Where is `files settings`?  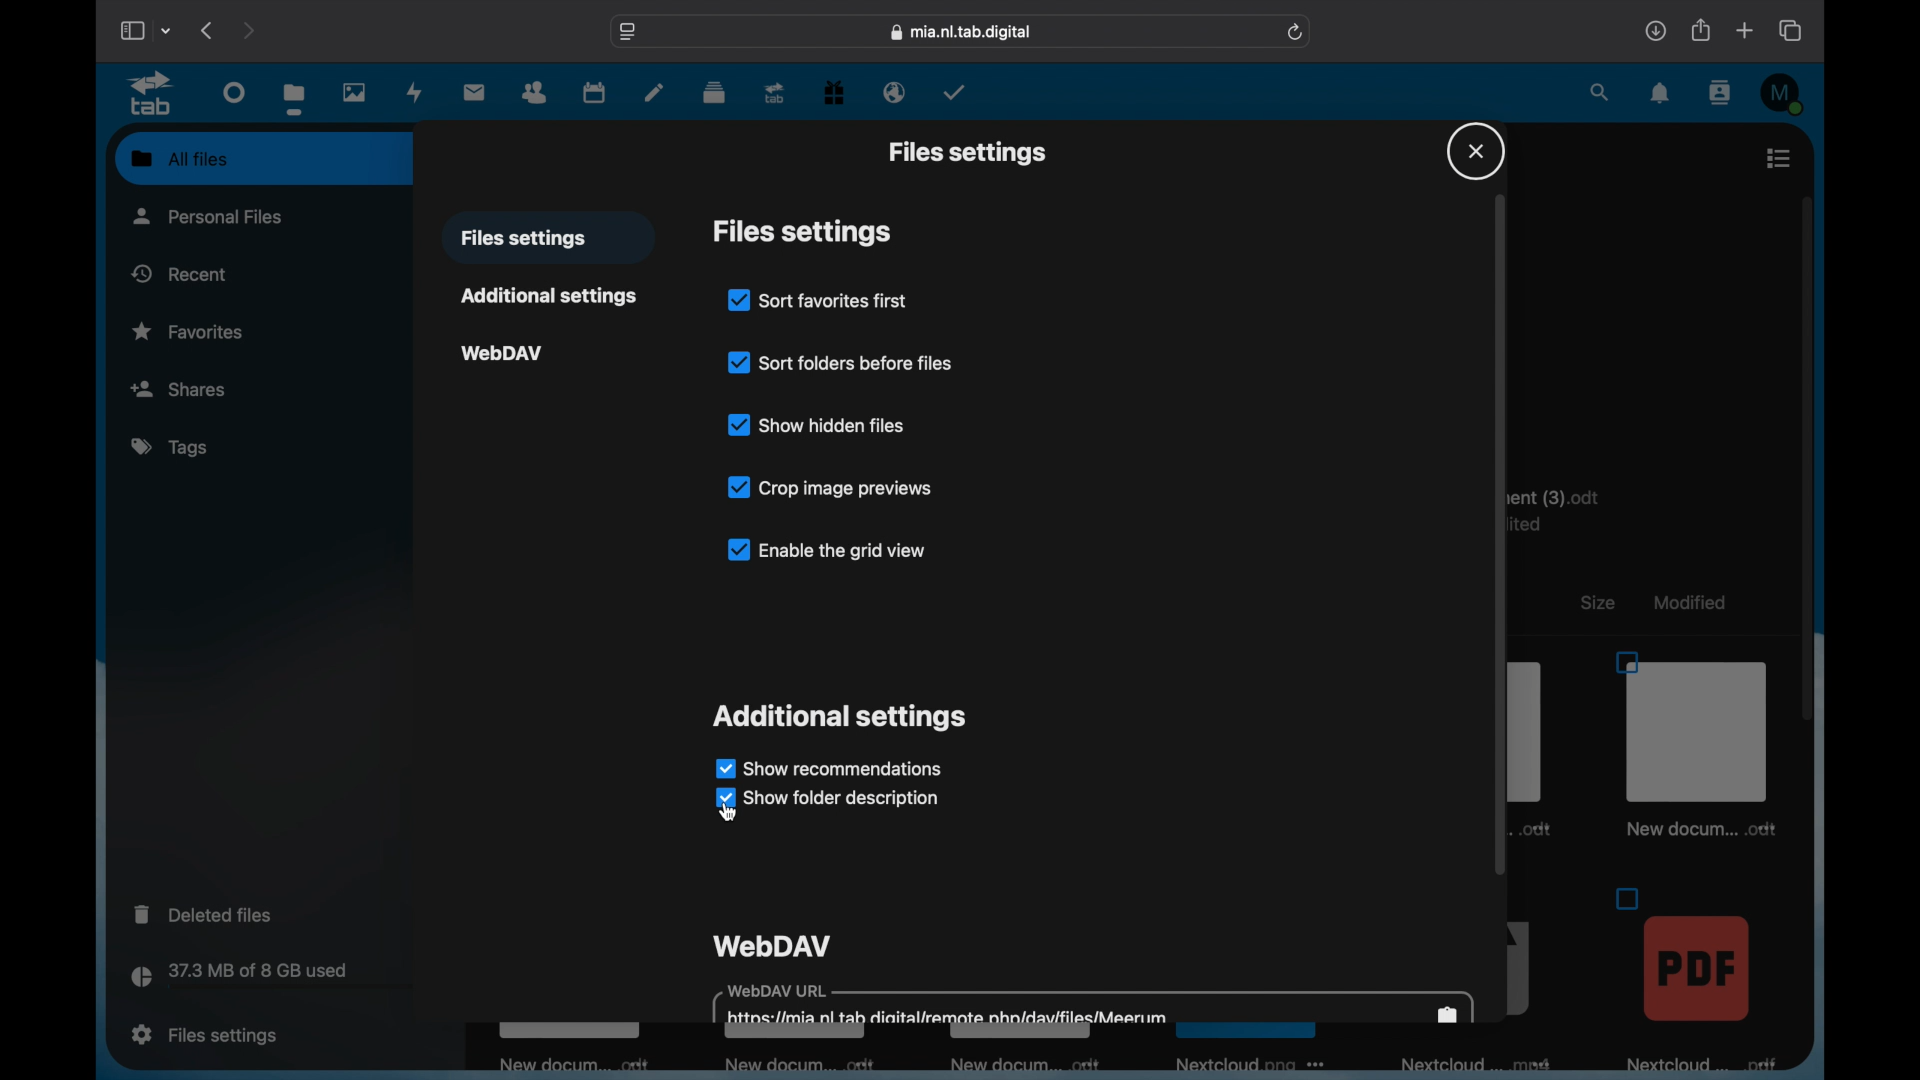
files settings is located at coordinates (205, 1035).